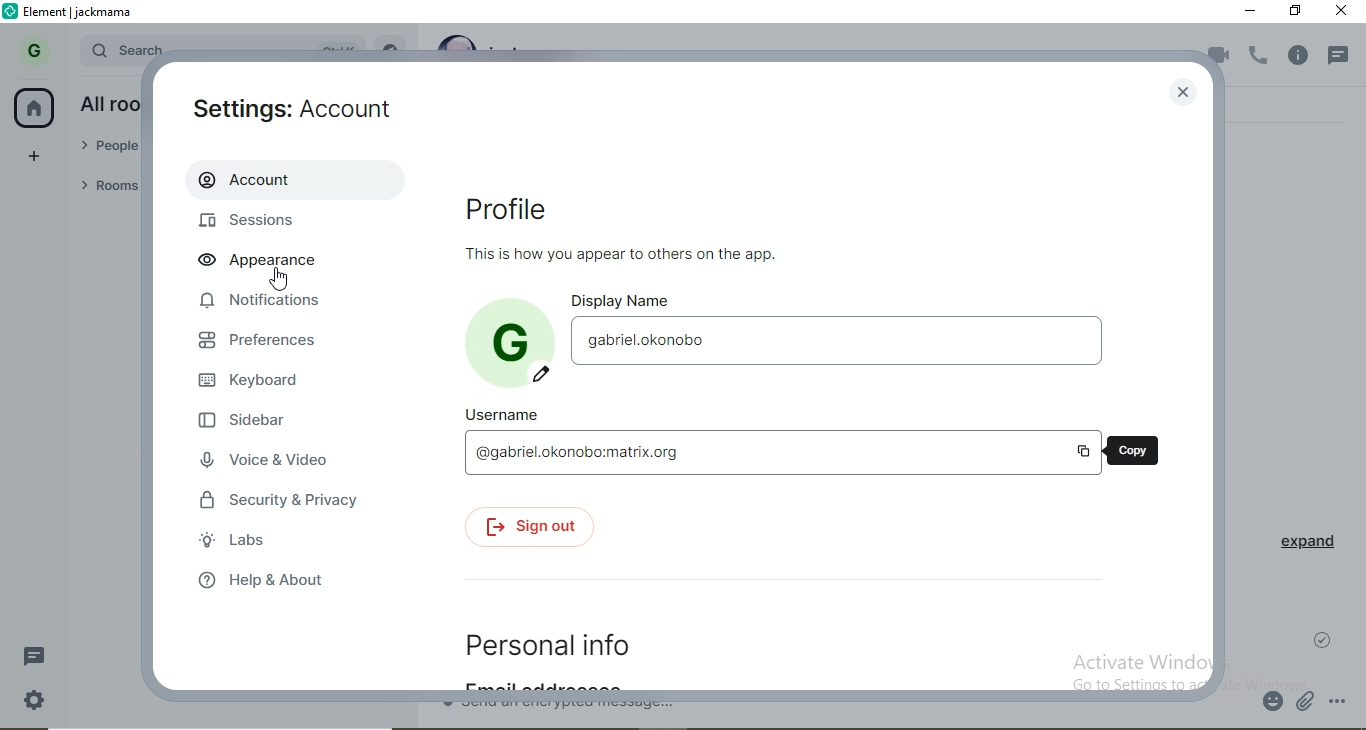 The height and width of the screenshot is (730, 1366). Describe the element at coordinates (1179, 94) in the screenshot. I see `close` at that location.